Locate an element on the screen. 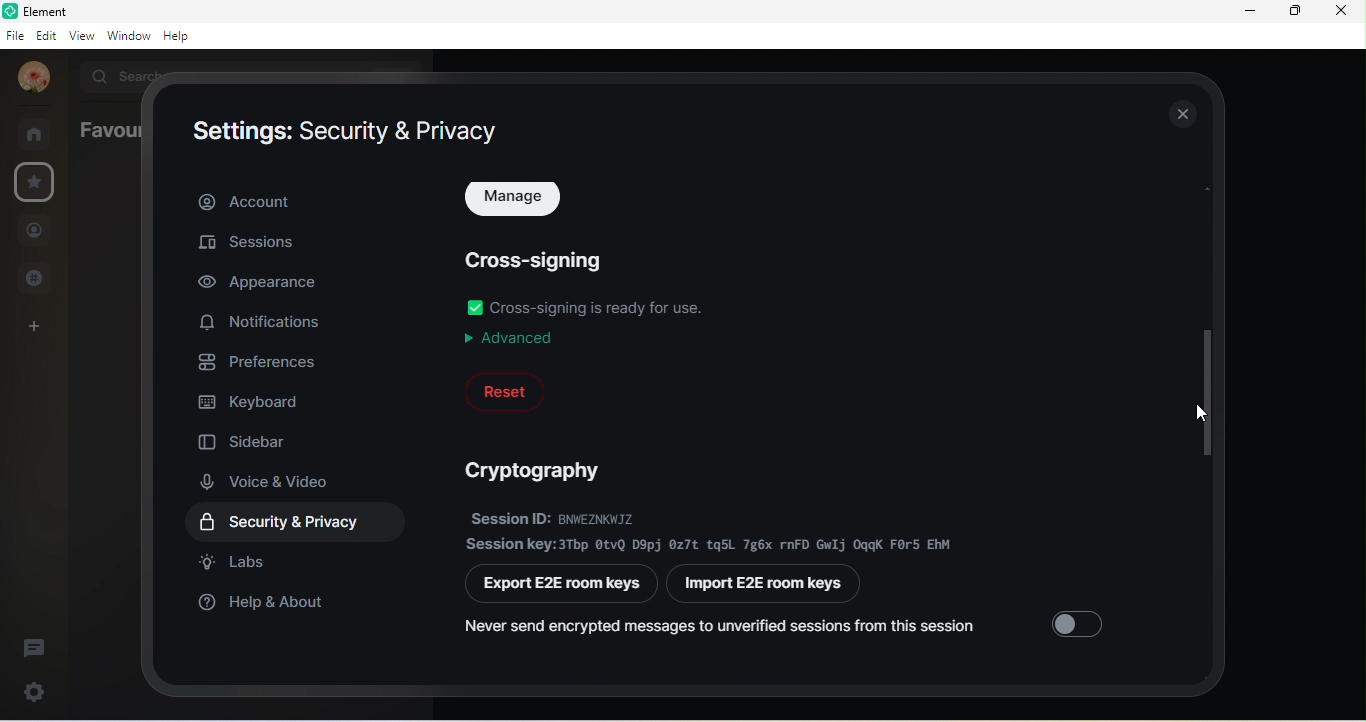 Image resolution: width=1366 pixels, height=722 pixels. window is located at coordinates (130, 37).